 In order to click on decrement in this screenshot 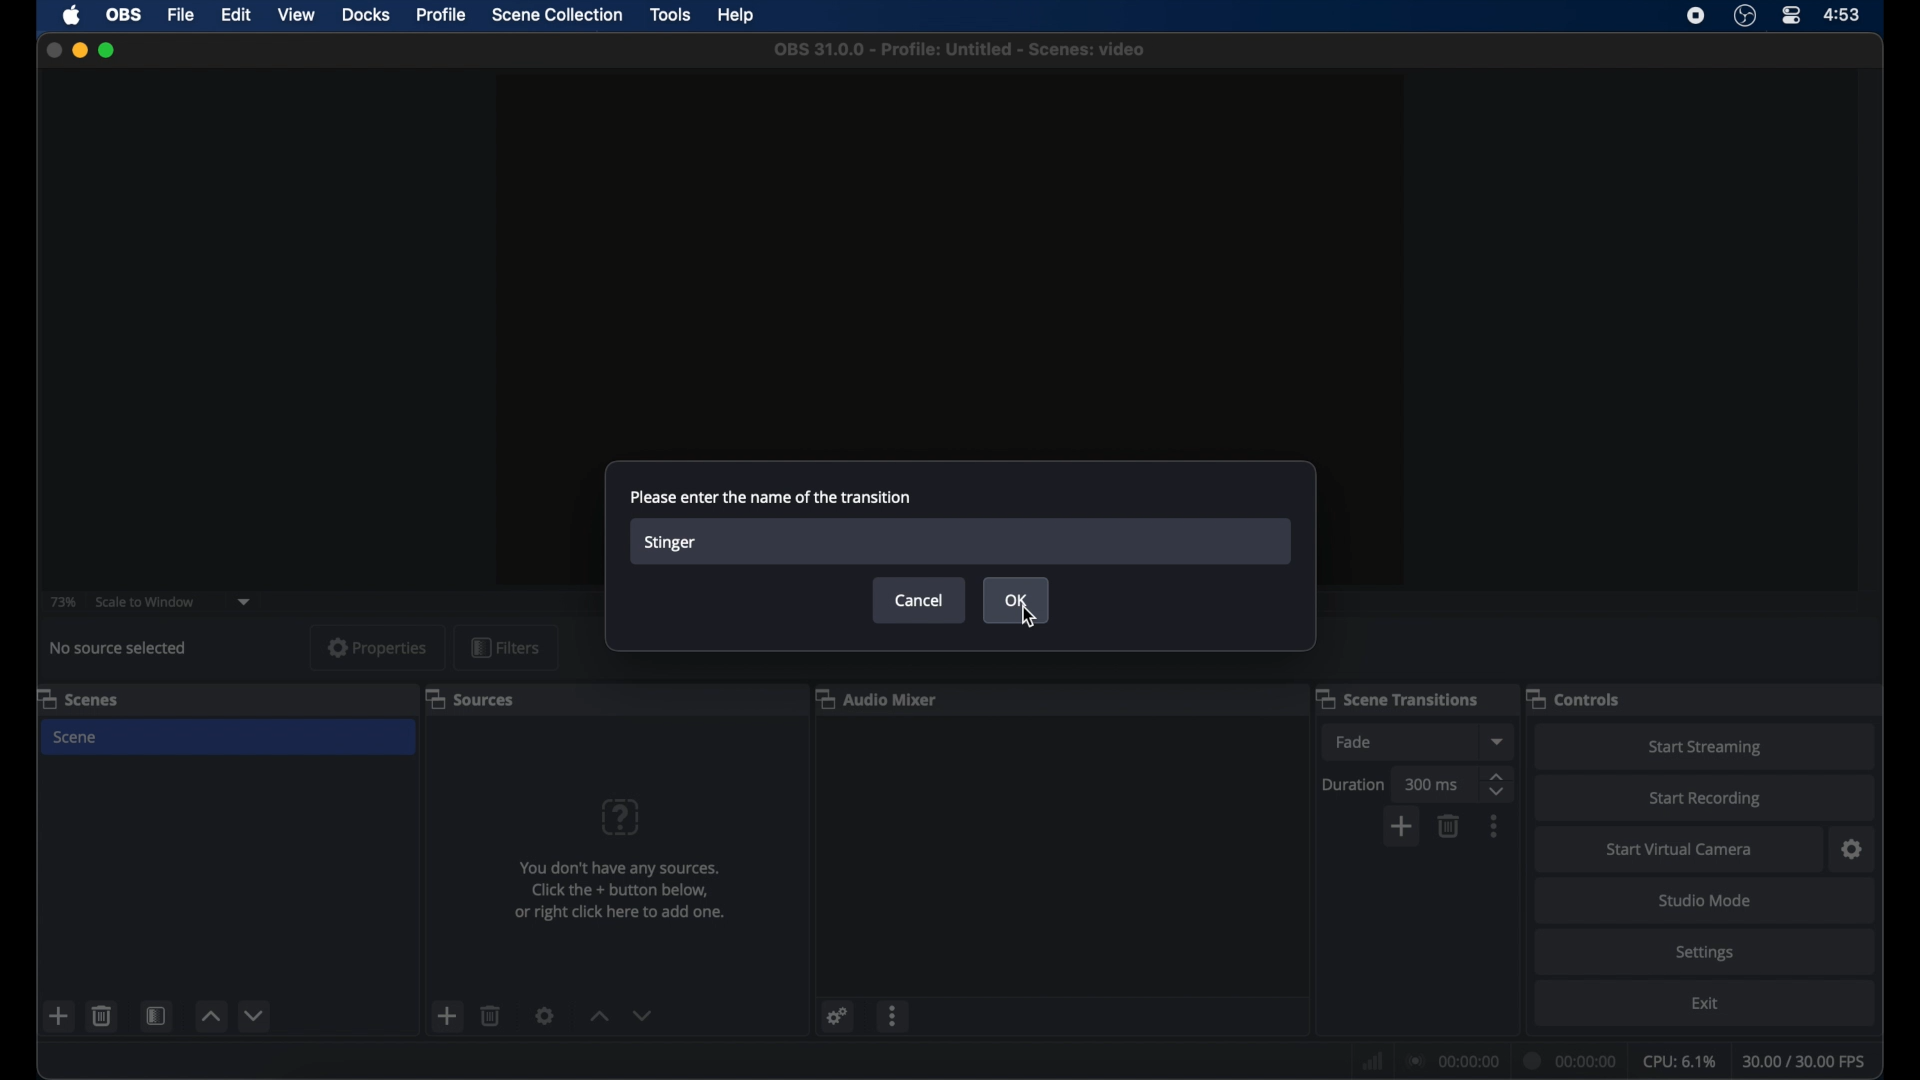, I will do `click(256, 1016)`.